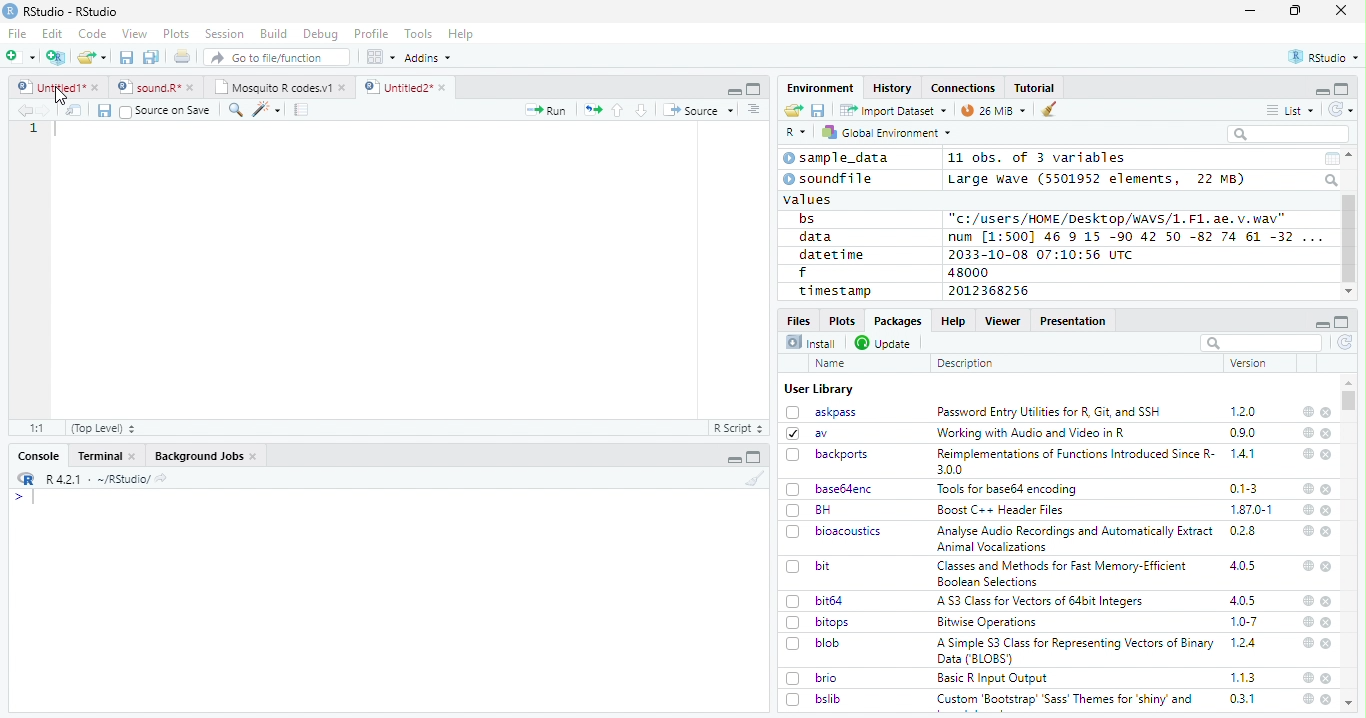 The height and width of the screenshot is (718, 1366). I want to click on close, so click(1327, 623).